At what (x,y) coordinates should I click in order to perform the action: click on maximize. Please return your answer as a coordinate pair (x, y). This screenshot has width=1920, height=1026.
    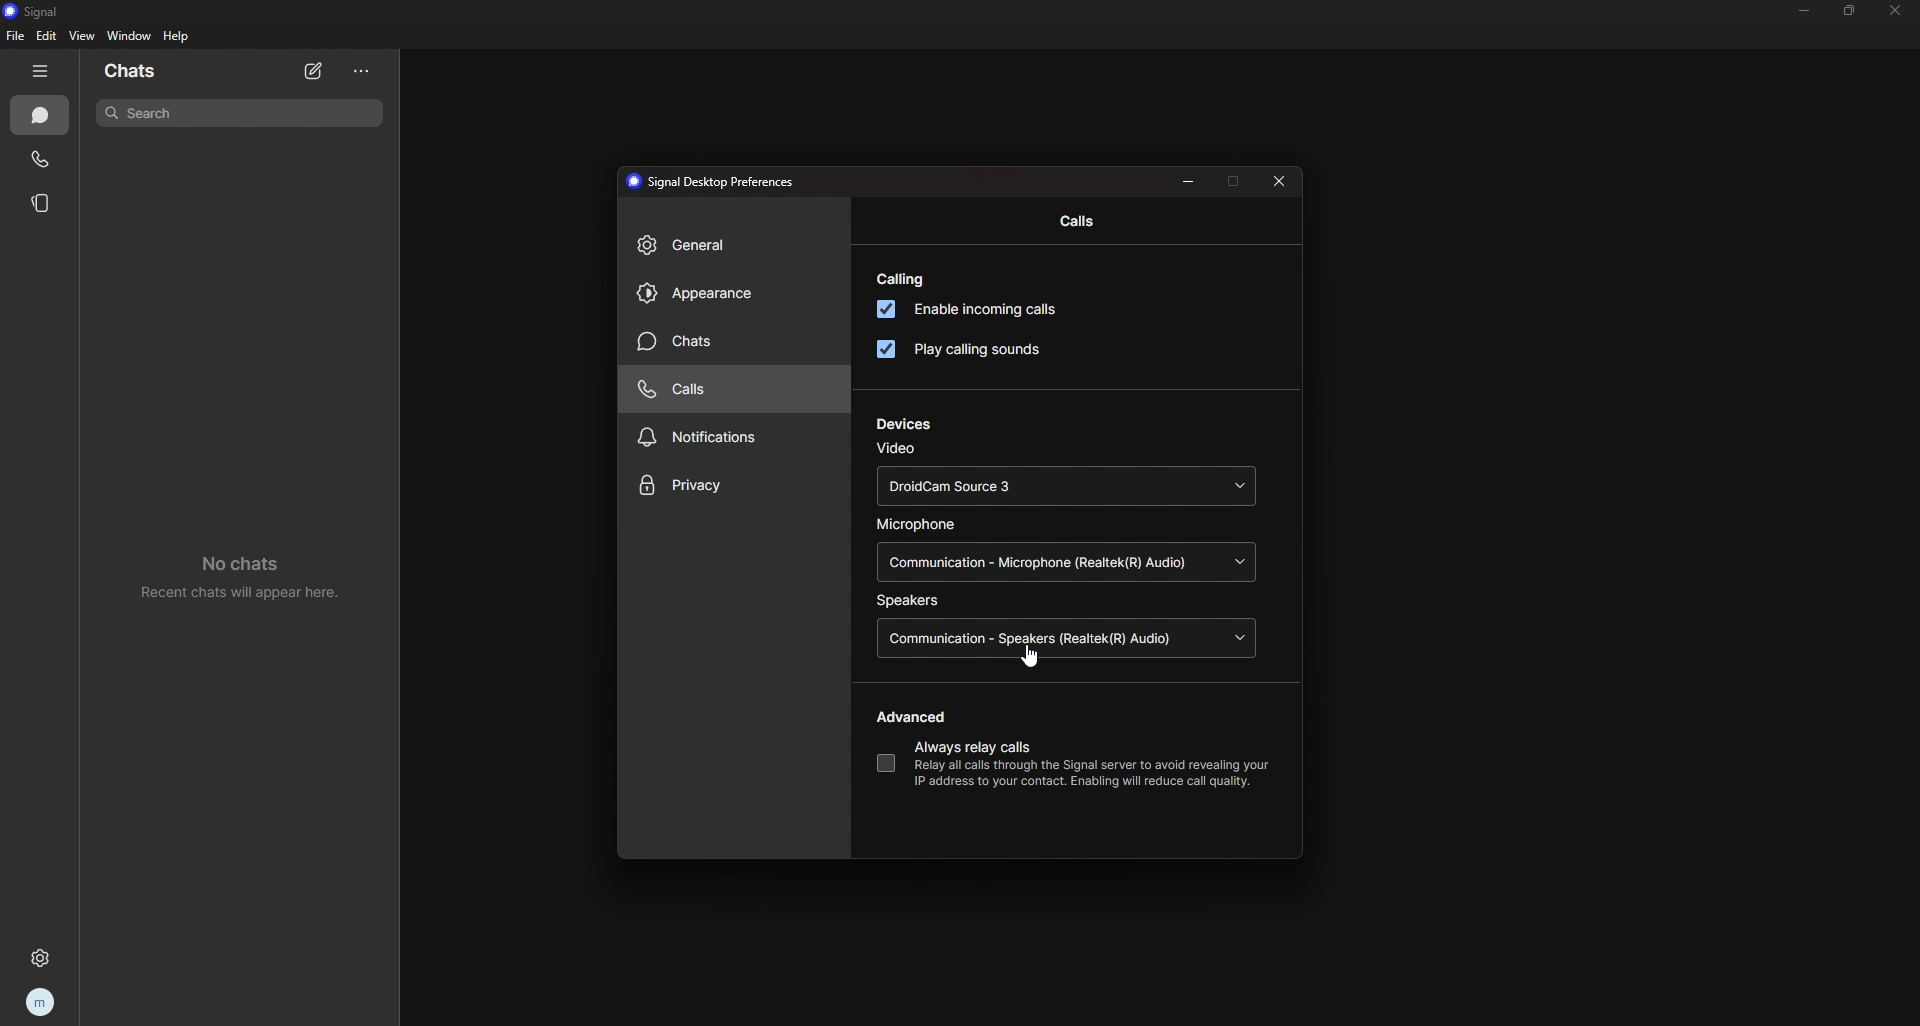
    Looking at the image, I should click on (1235, 180).